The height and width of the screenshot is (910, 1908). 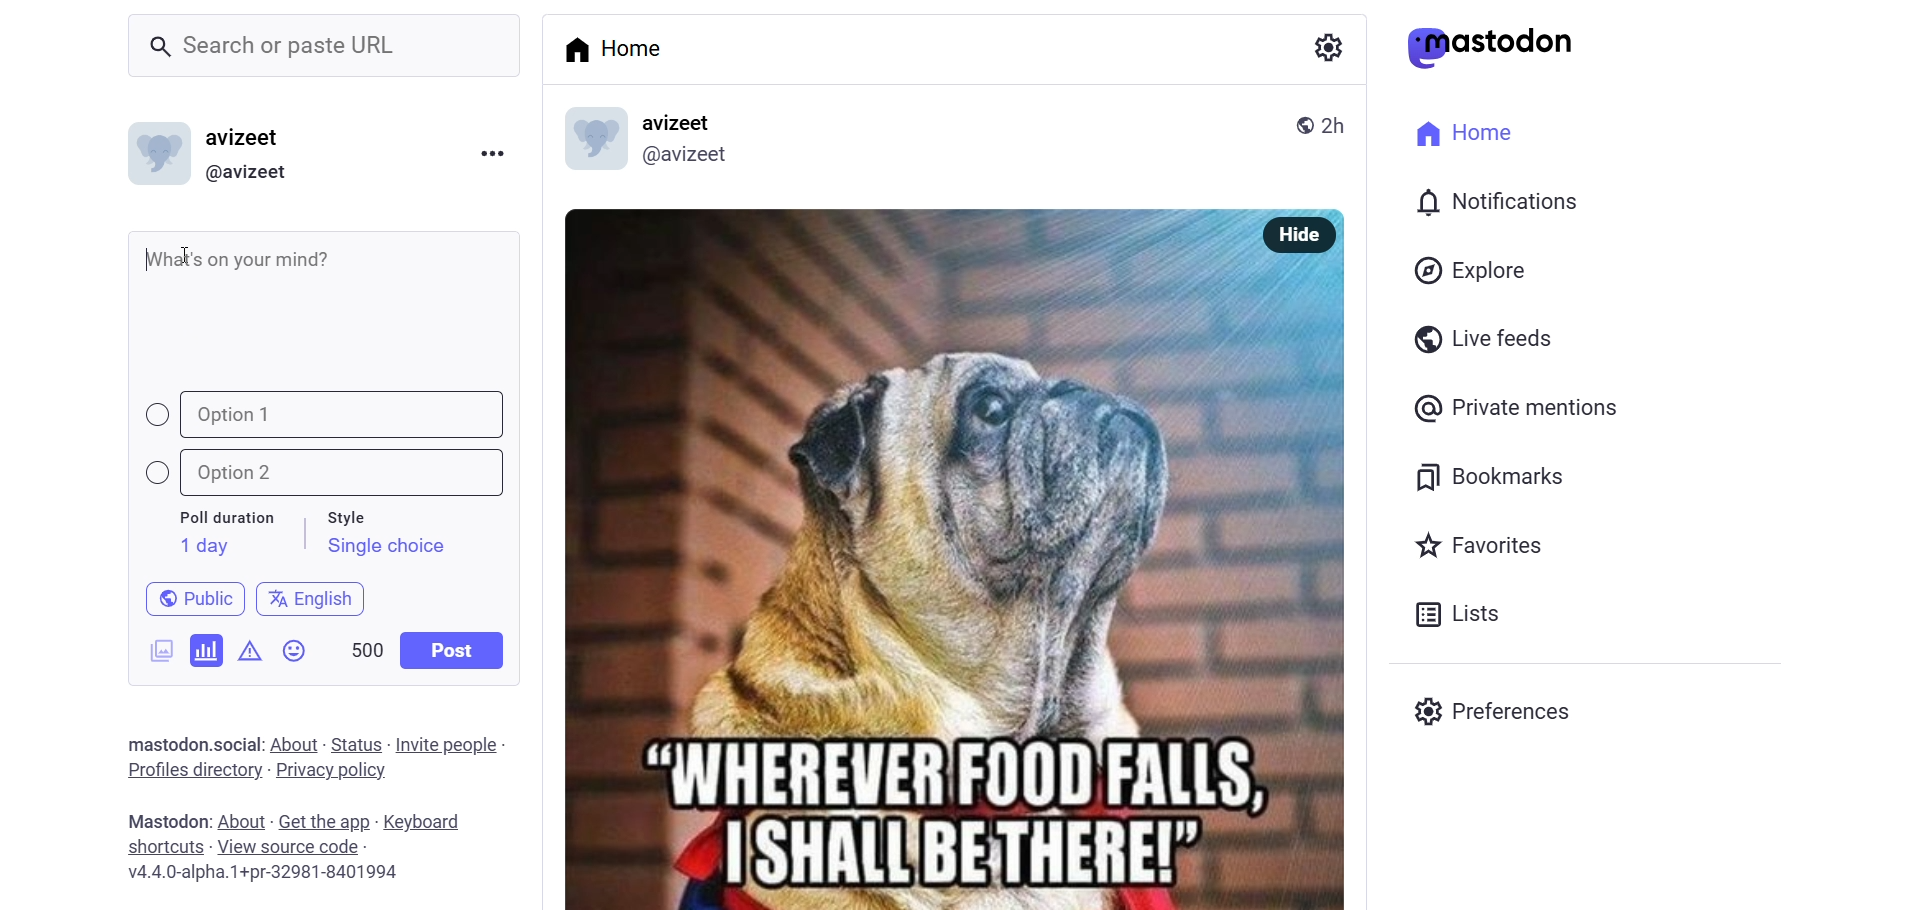 I want to click on duration, so click(x=227, y=519).